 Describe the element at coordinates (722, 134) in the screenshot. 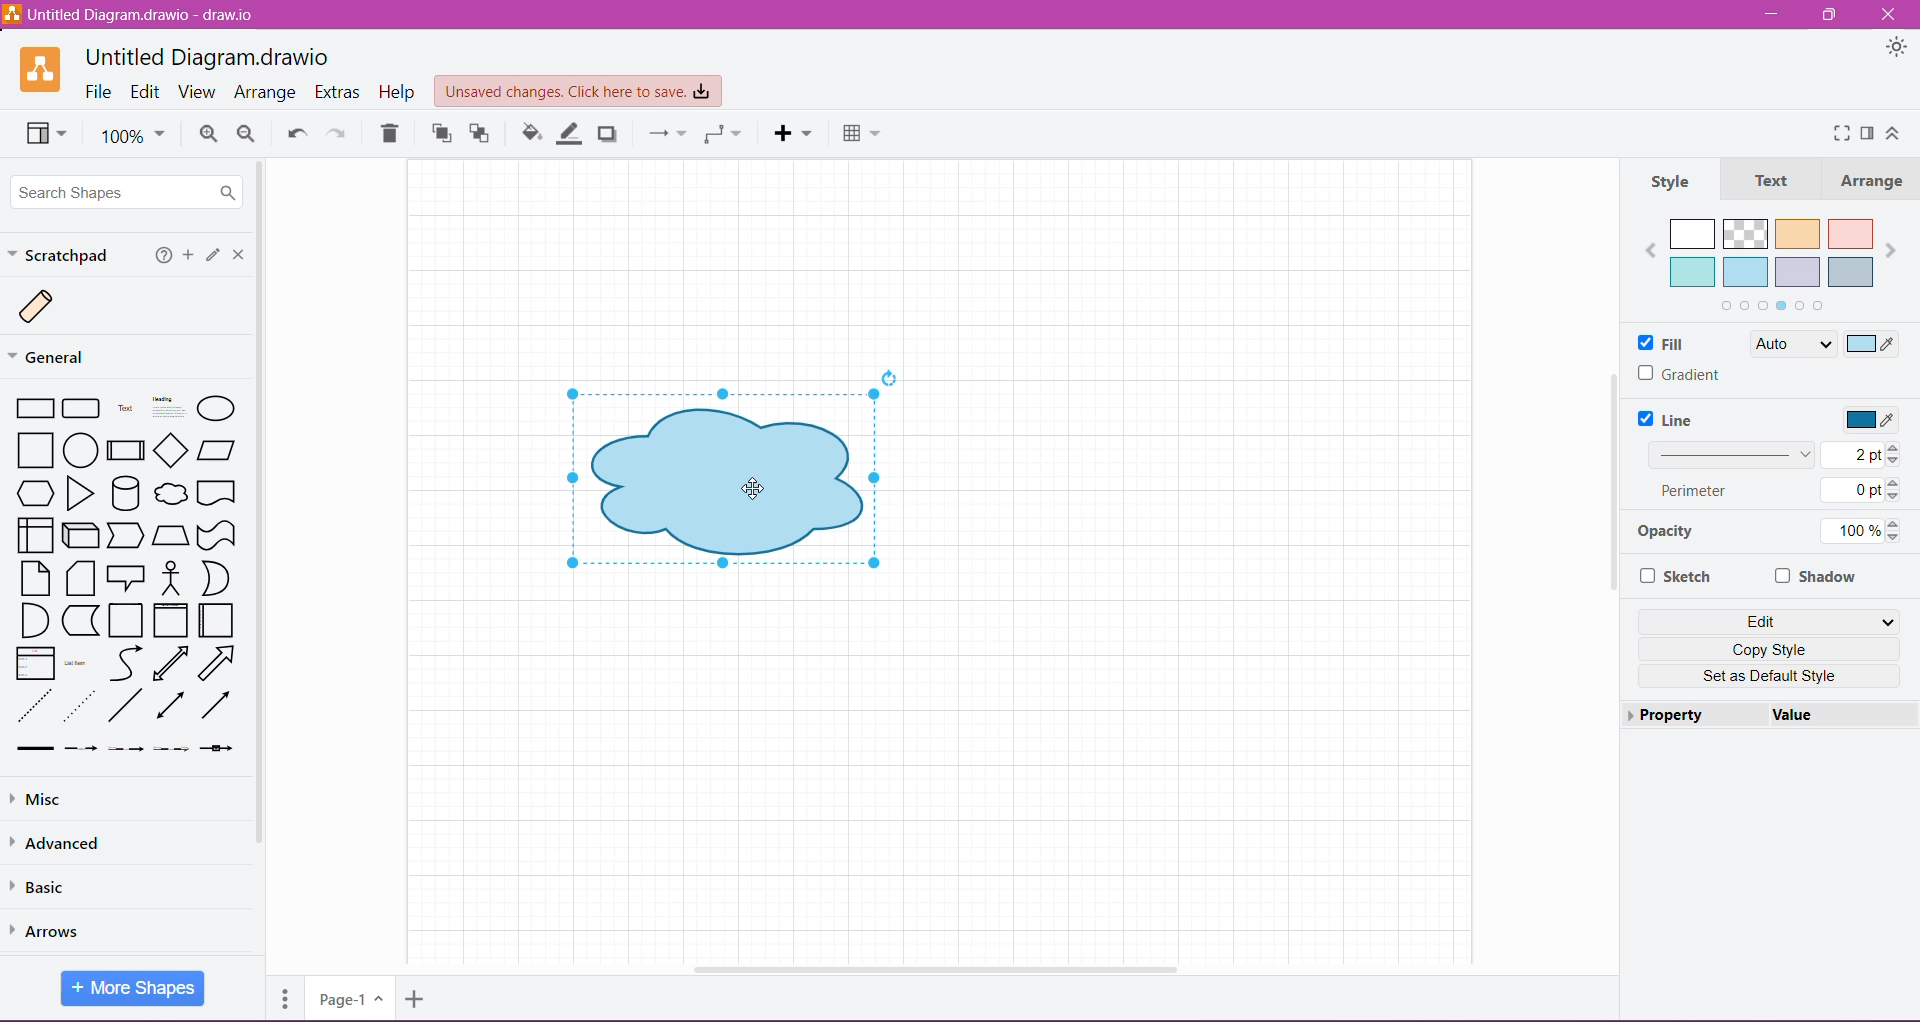

I see `Waypoint` at that location.